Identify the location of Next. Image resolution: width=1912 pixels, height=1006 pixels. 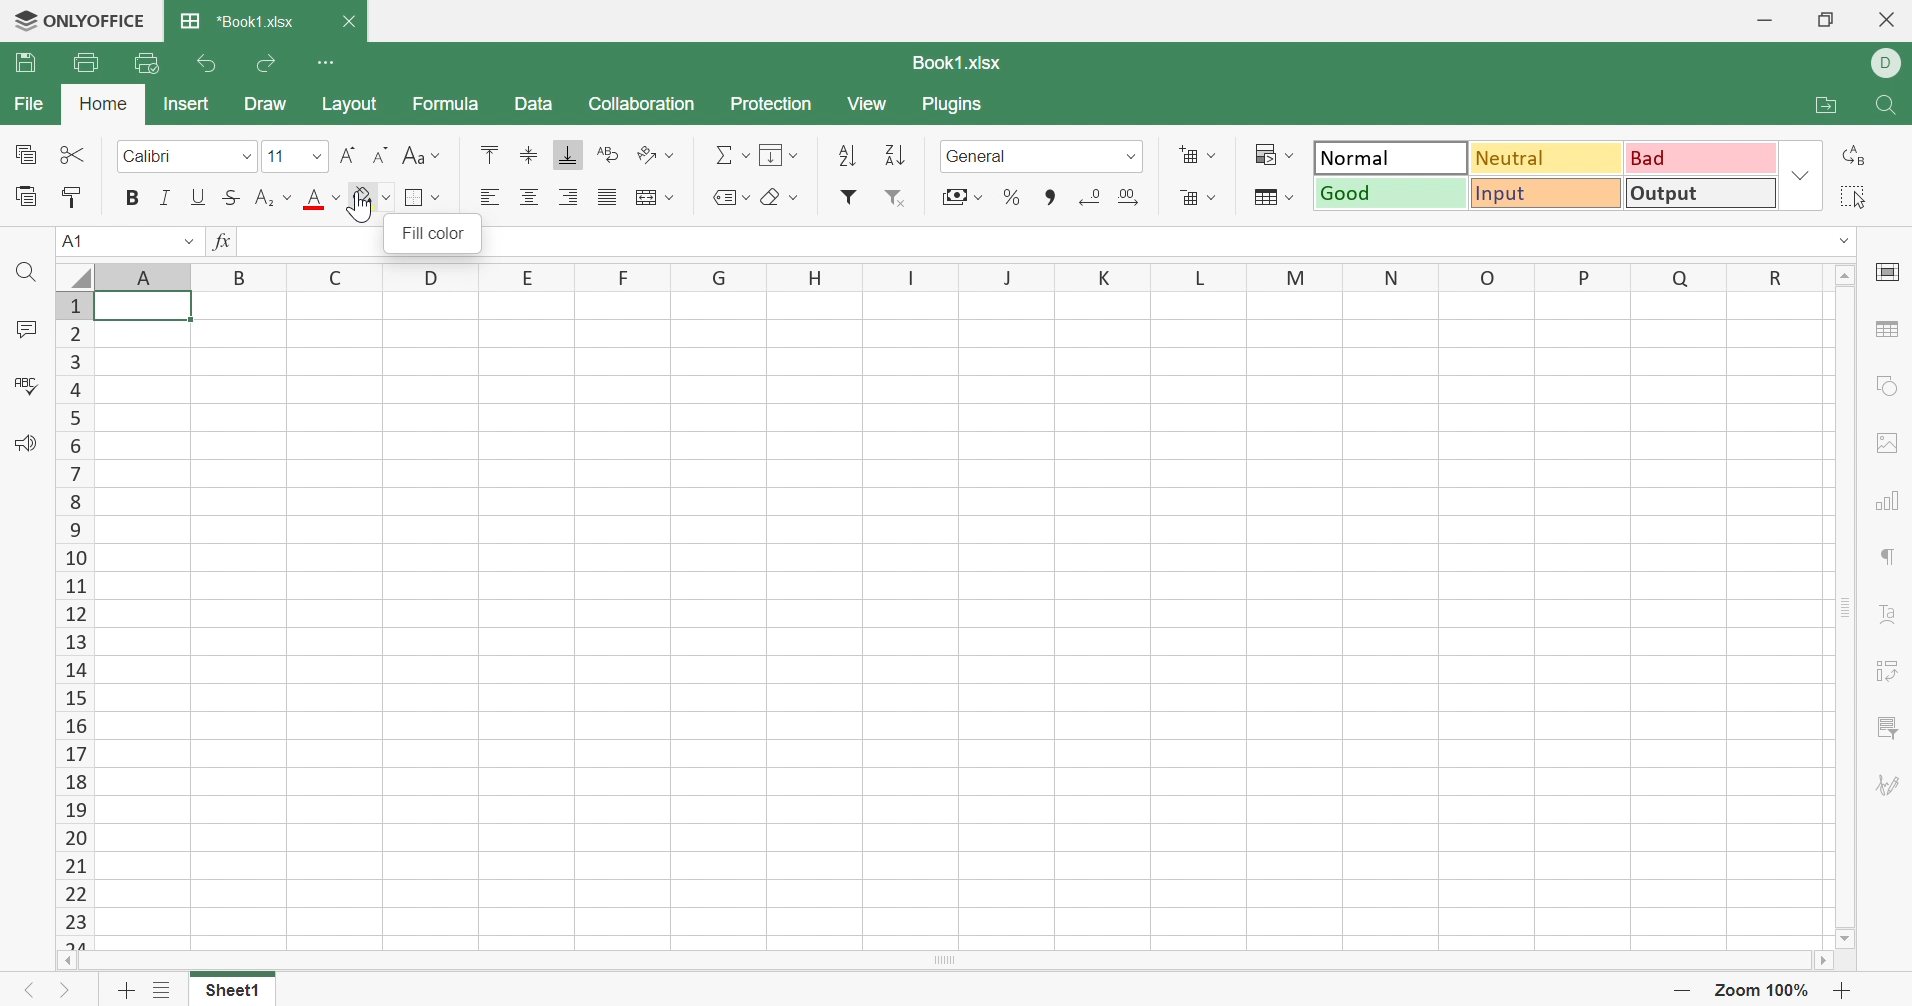
(68, 991).